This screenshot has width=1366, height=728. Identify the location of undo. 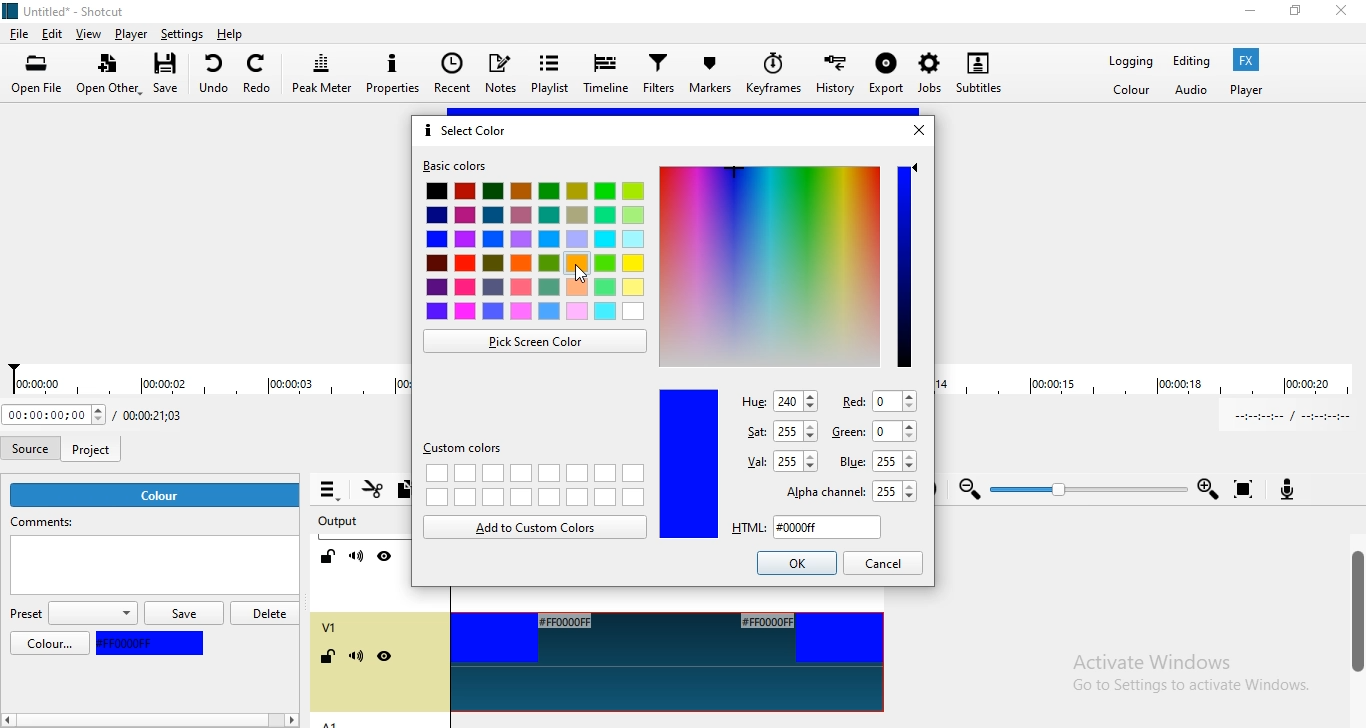
(215, 73).